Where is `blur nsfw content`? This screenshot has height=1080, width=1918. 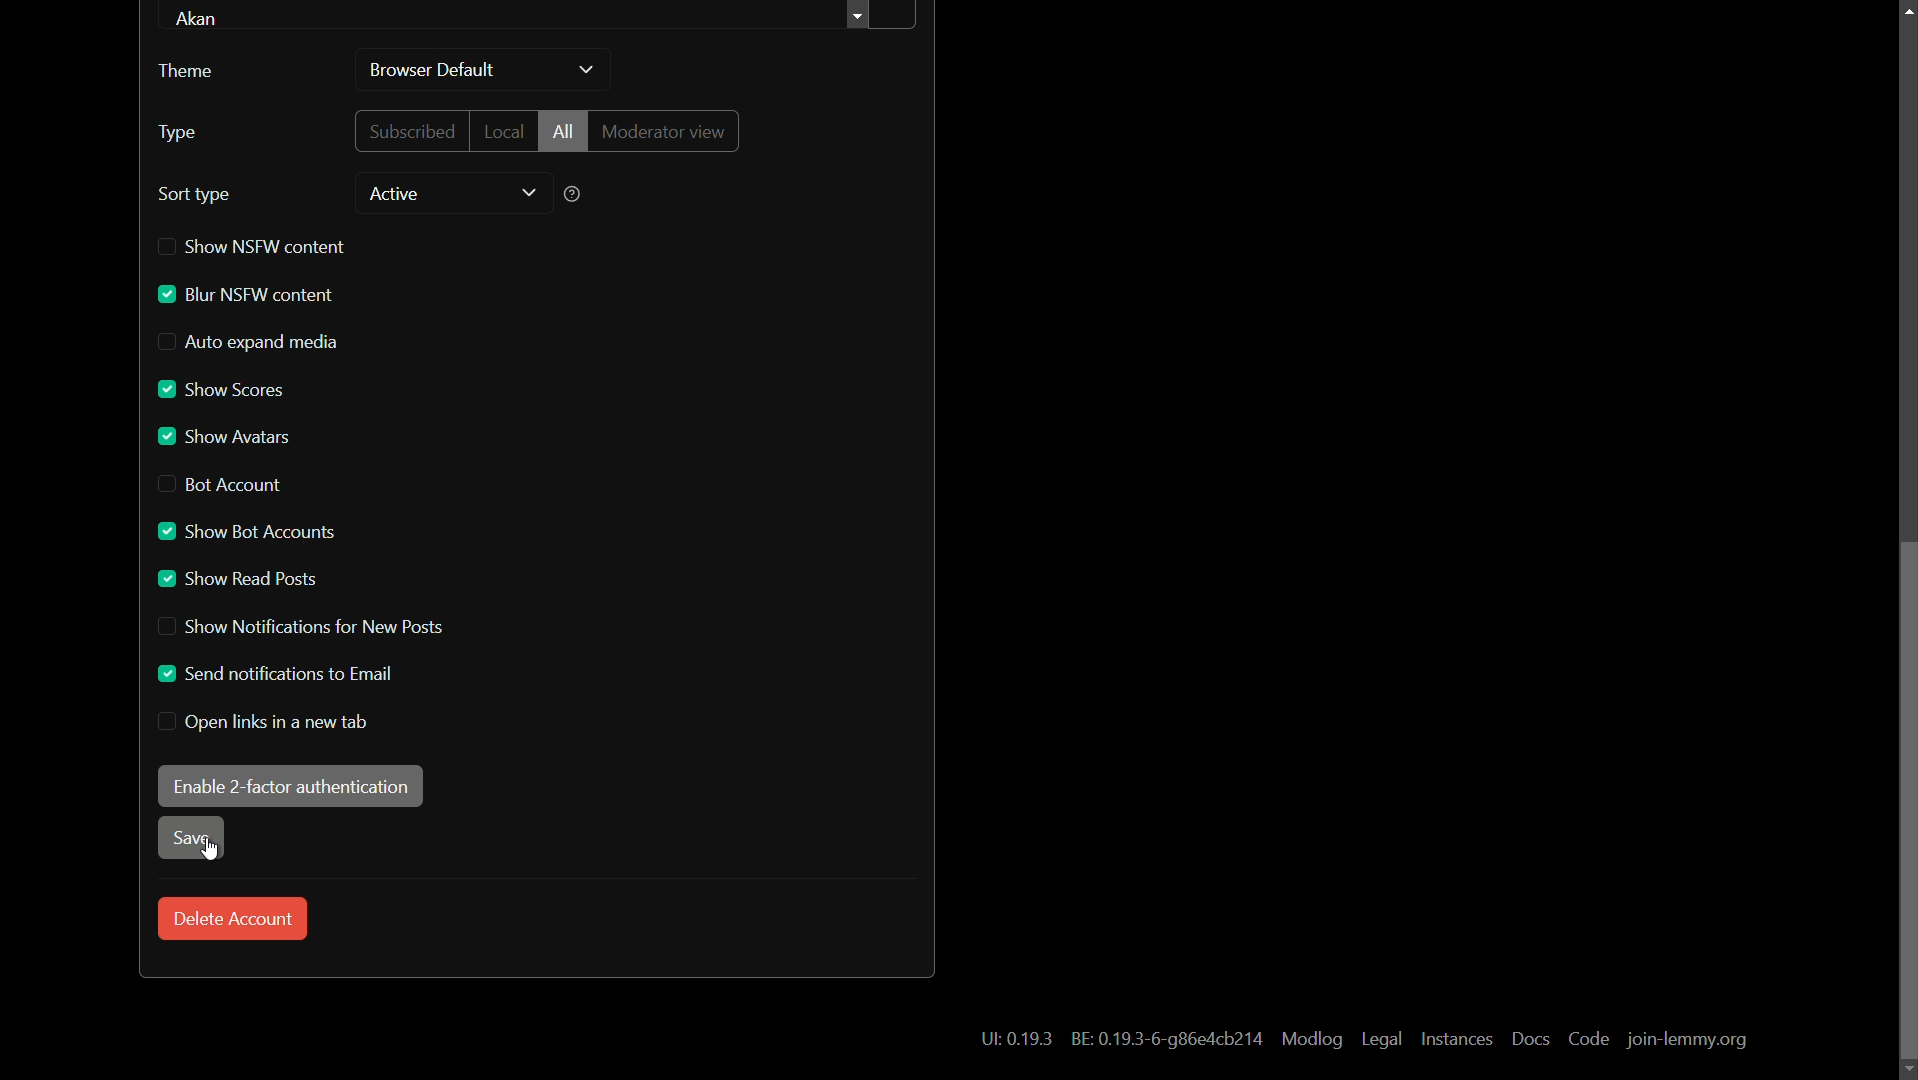 blur nsfw content is located at coordinates (246, 295).